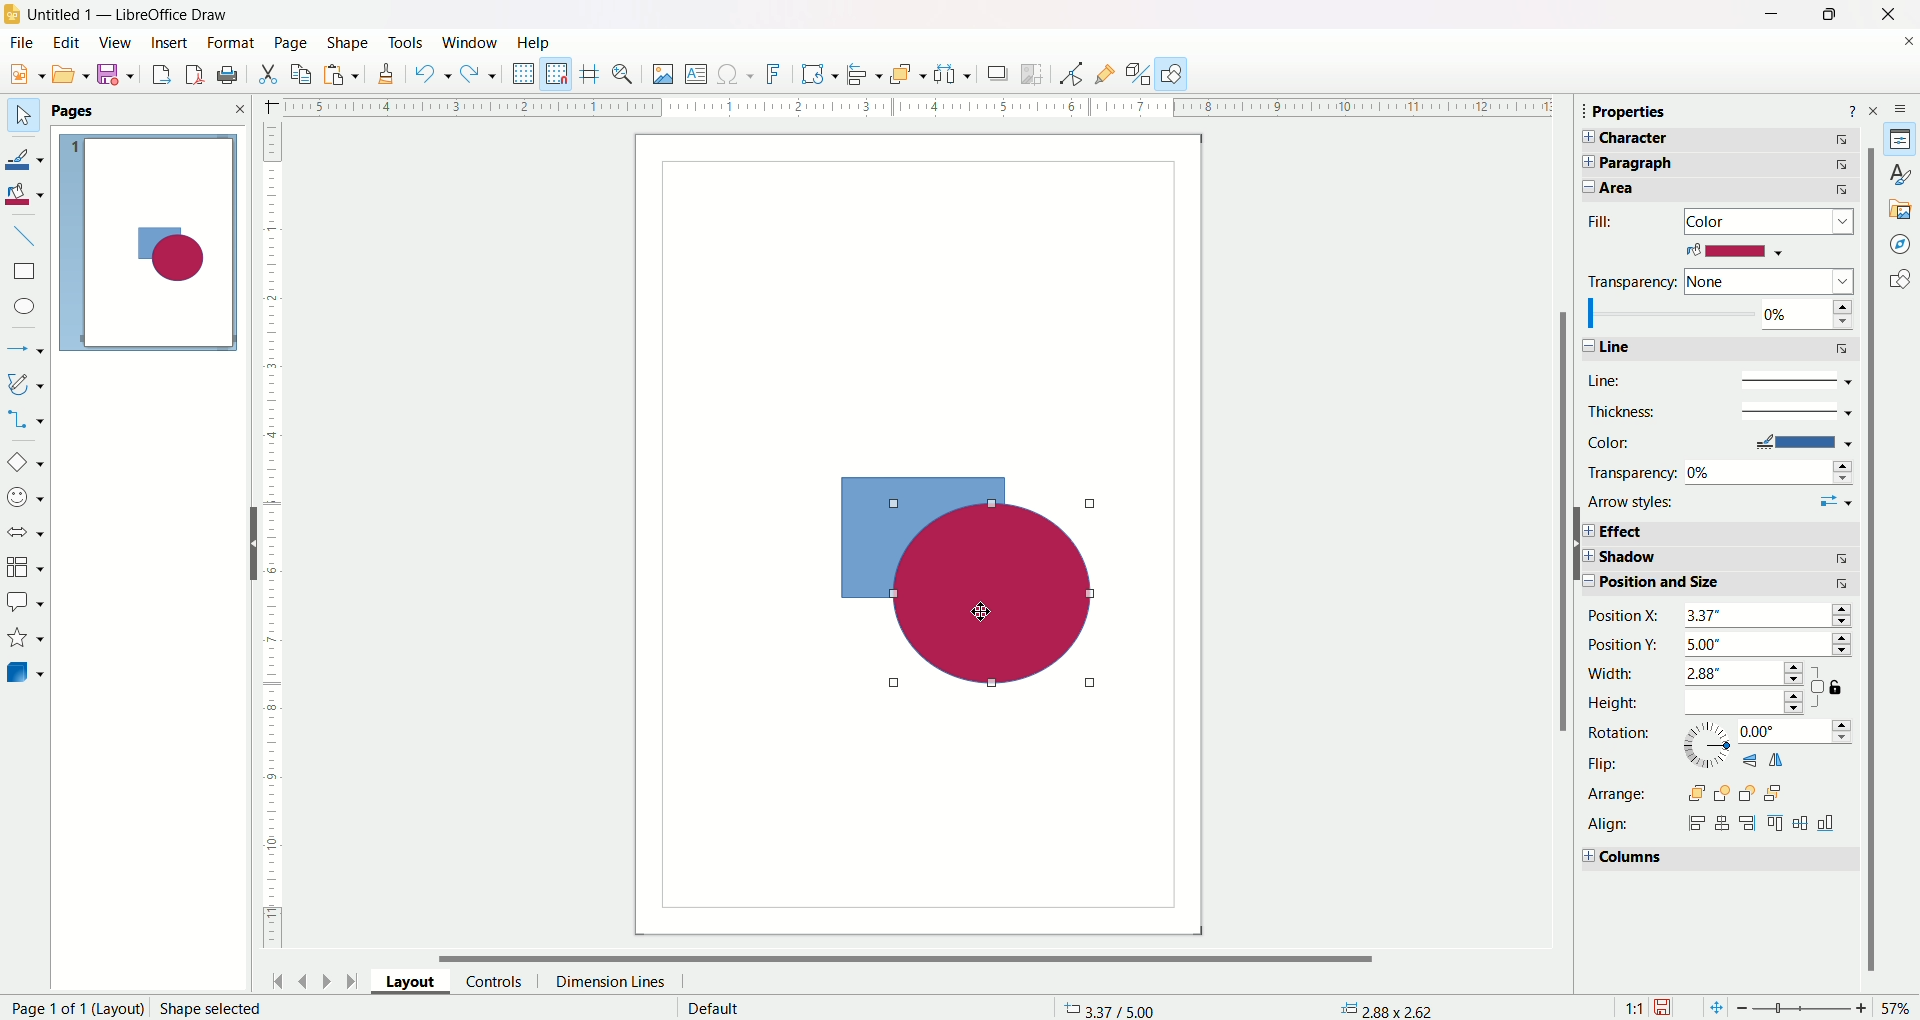  Describe the element at coordinates (1895, 173) in the screenshot. I see `style` at that location.